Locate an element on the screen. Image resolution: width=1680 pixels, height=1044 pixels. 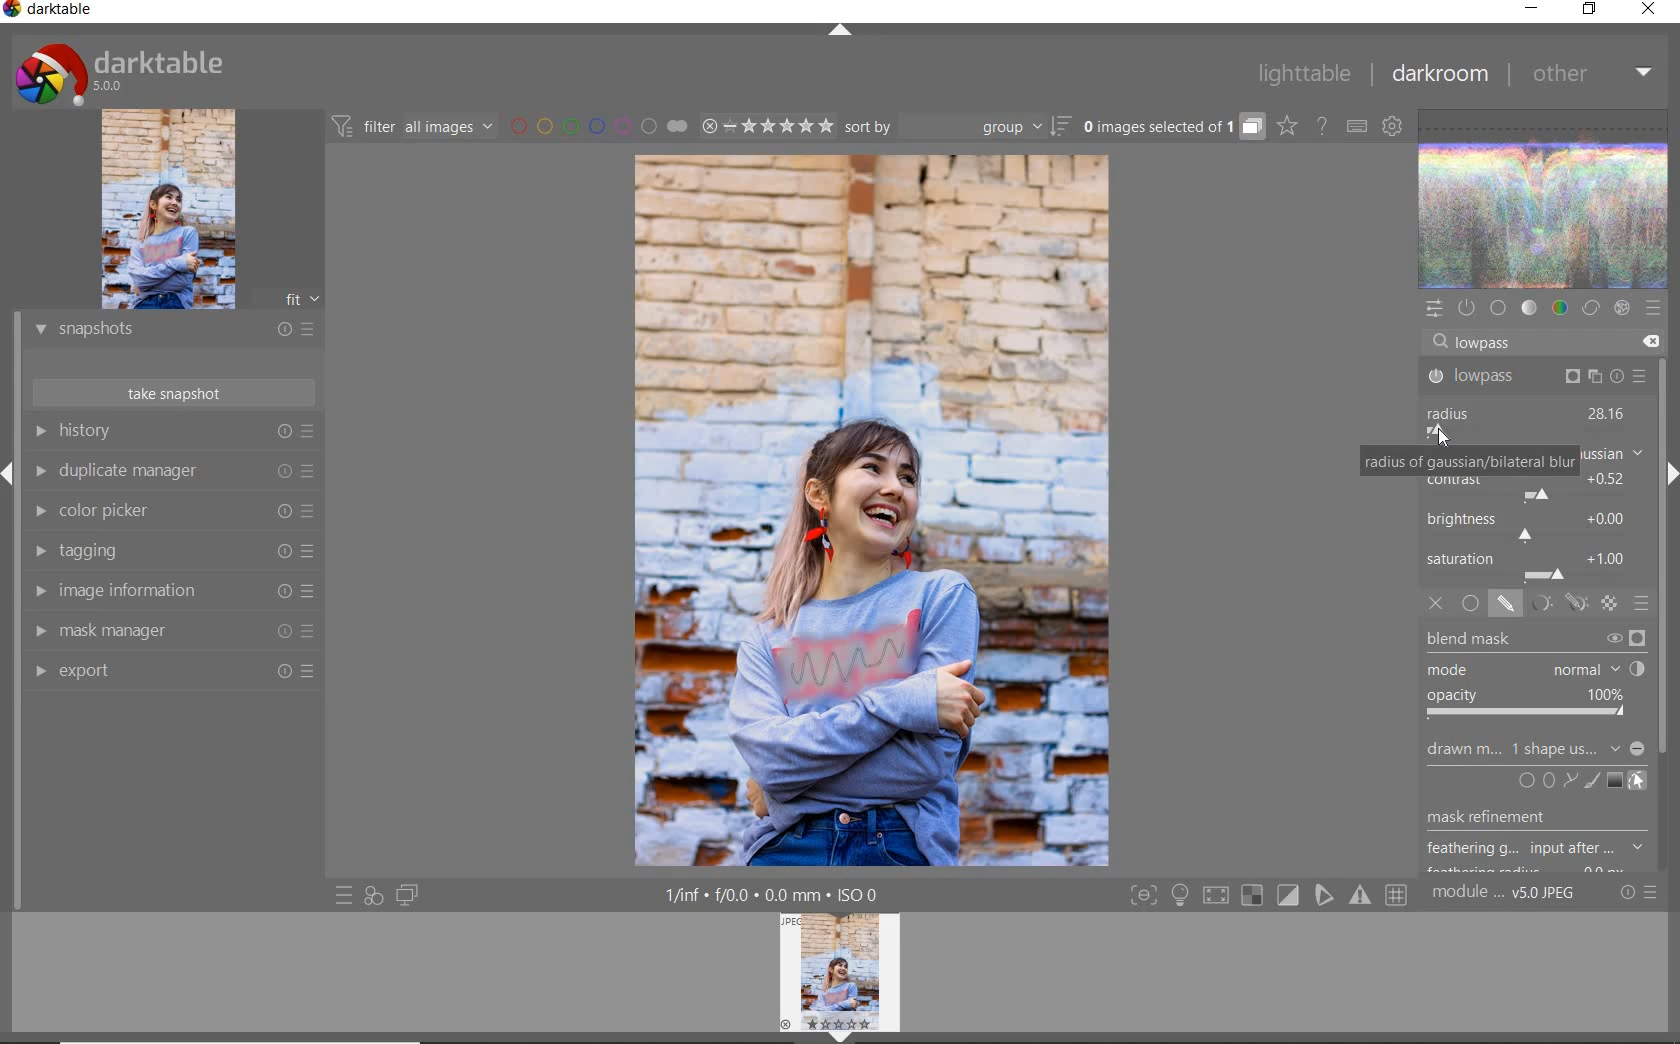
expand/collapse is located at coordinates (839, 30).